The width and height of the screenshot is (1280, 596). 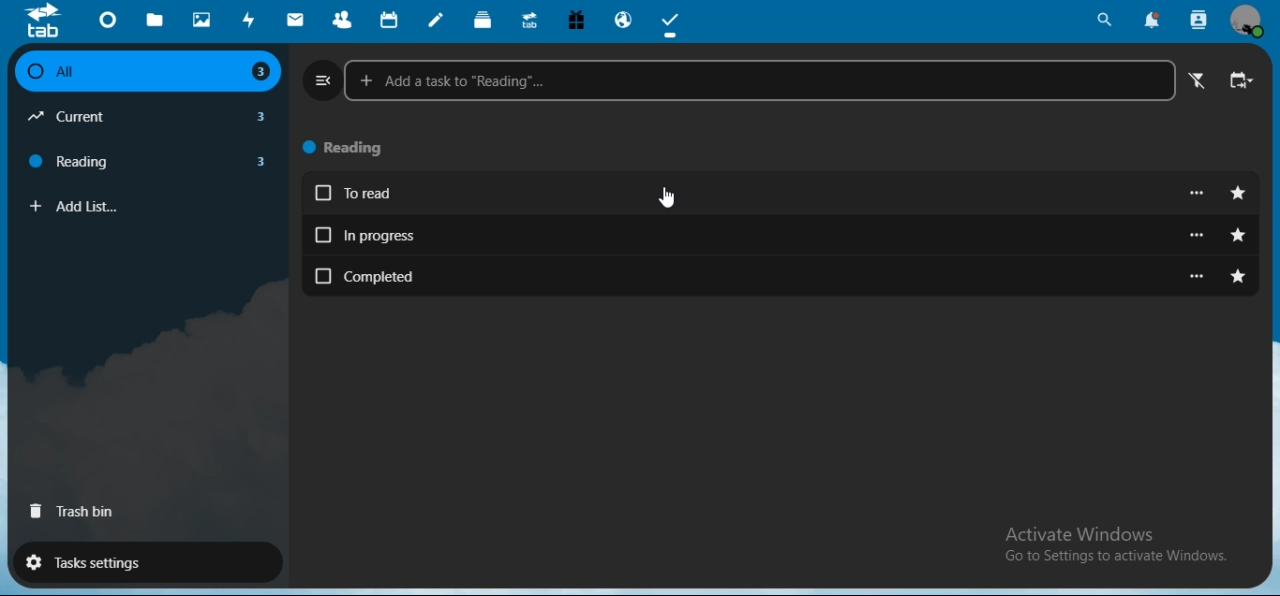 What do you see at coordinates (1238, 236) in the screenshot?
I see `toggle starred` at bounding box center [1238, 236].